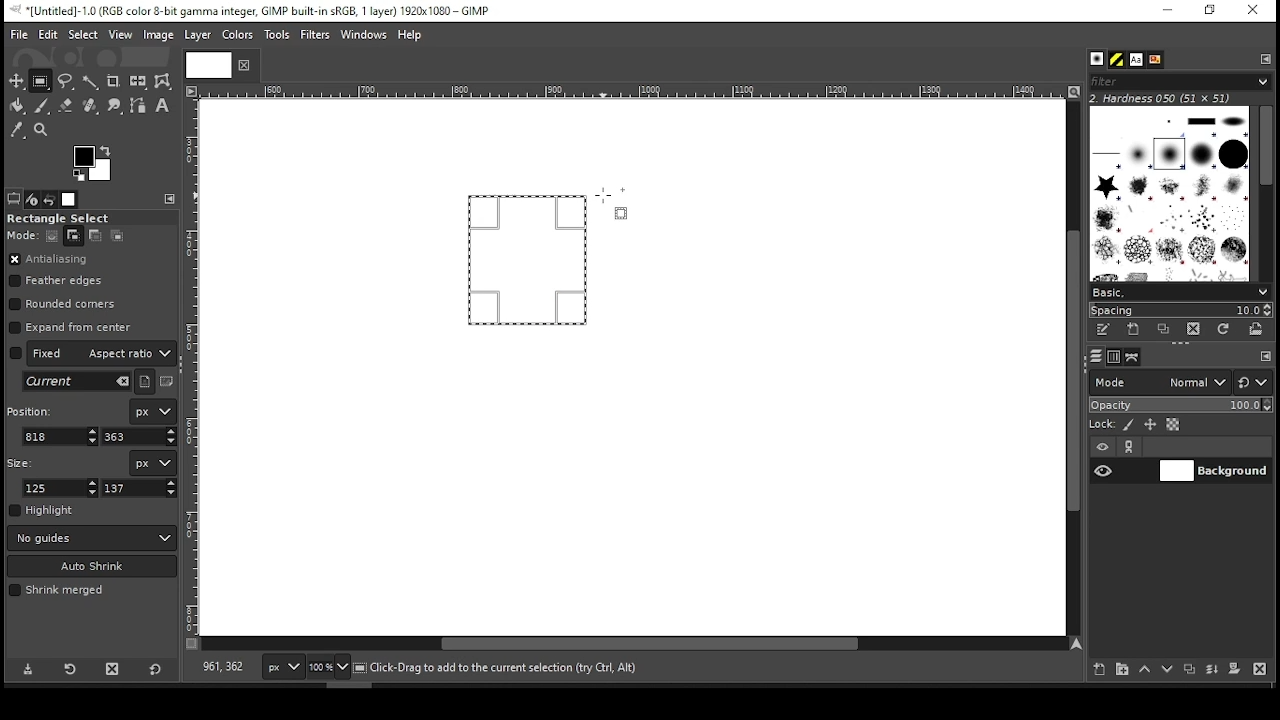 The width and height of the screenshot is (1280, 720). Describe the element at coordinates (1104, 470) in the screenshot. I see `layer visibility on/off` at that location.